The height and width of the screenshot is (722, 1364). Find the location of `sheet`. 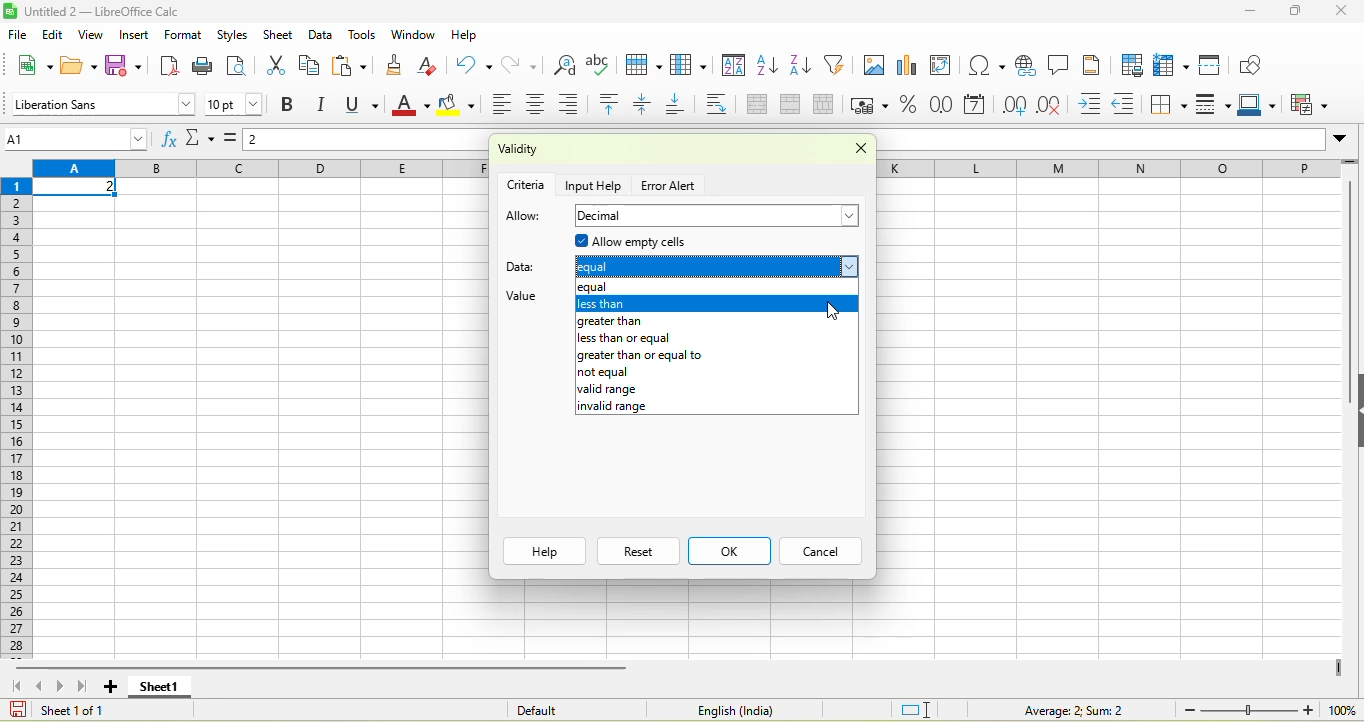

sheet is located at coordinates (278, 35).